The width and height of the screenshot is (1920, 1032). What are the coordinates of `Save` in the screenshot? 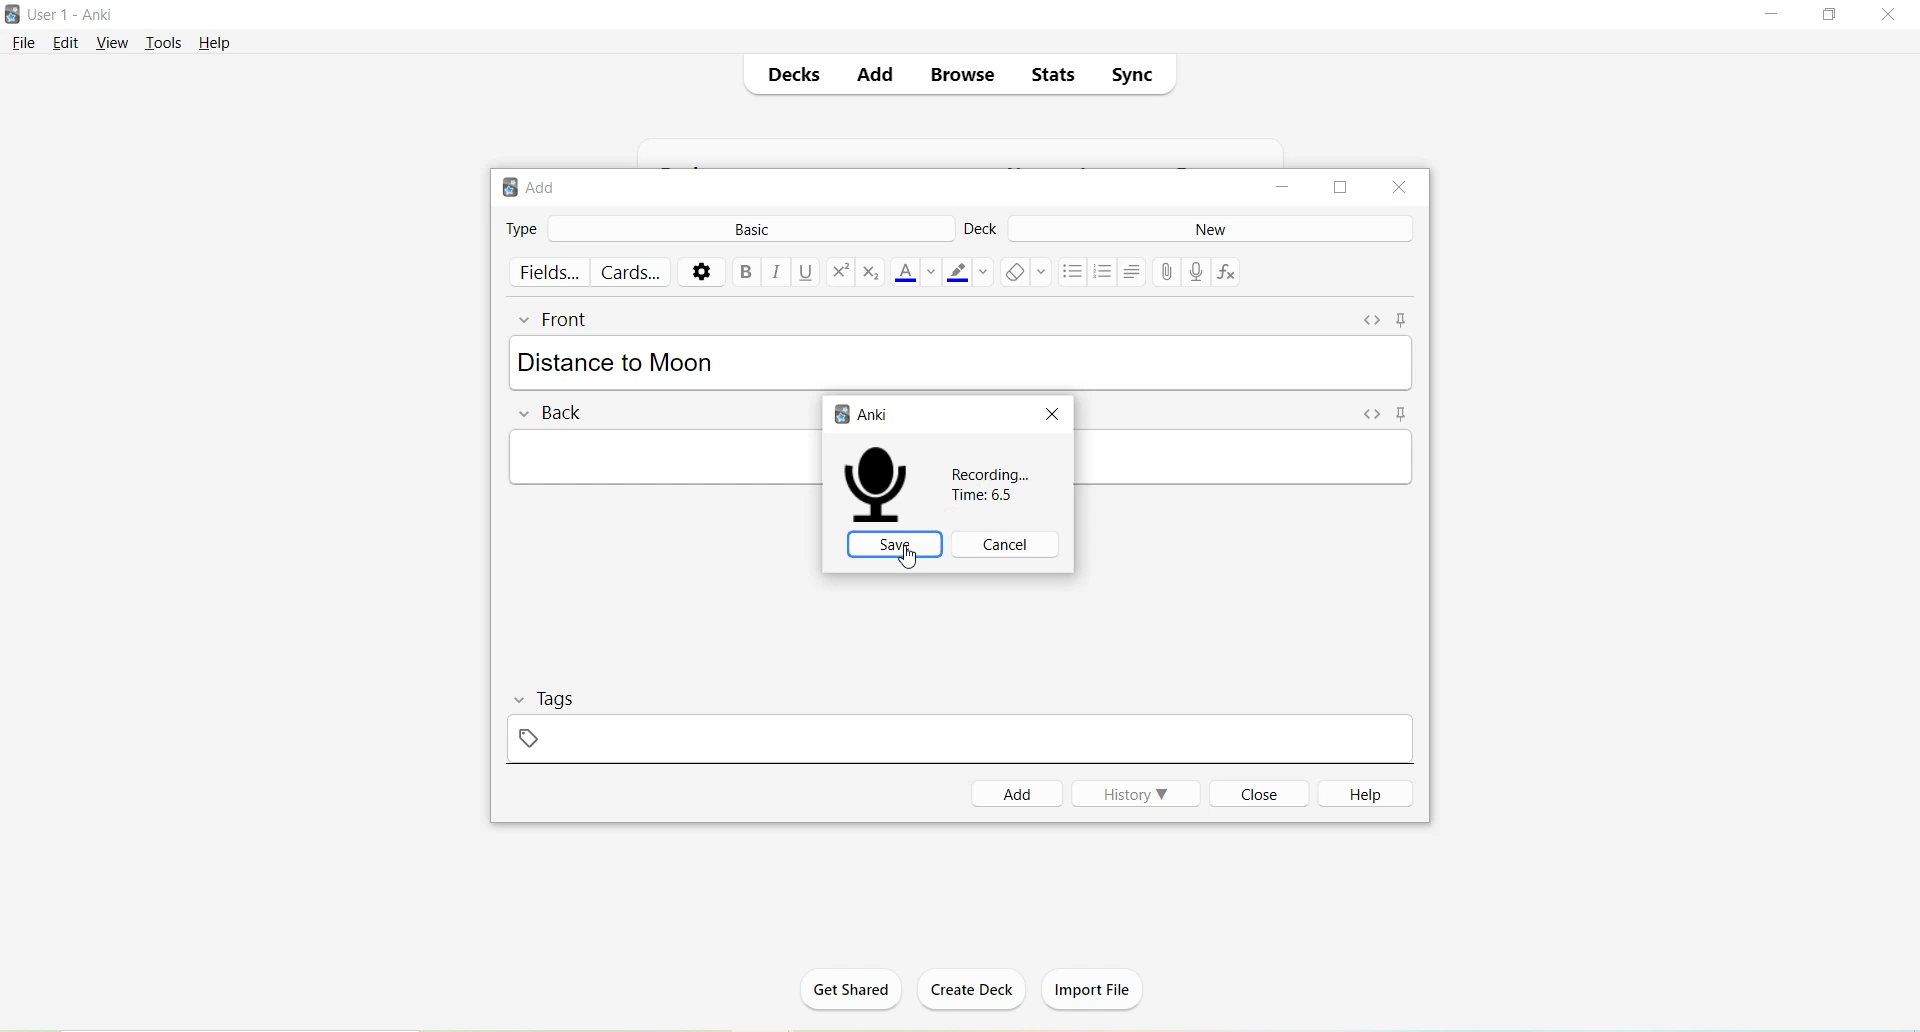 It's located at (894, 544).